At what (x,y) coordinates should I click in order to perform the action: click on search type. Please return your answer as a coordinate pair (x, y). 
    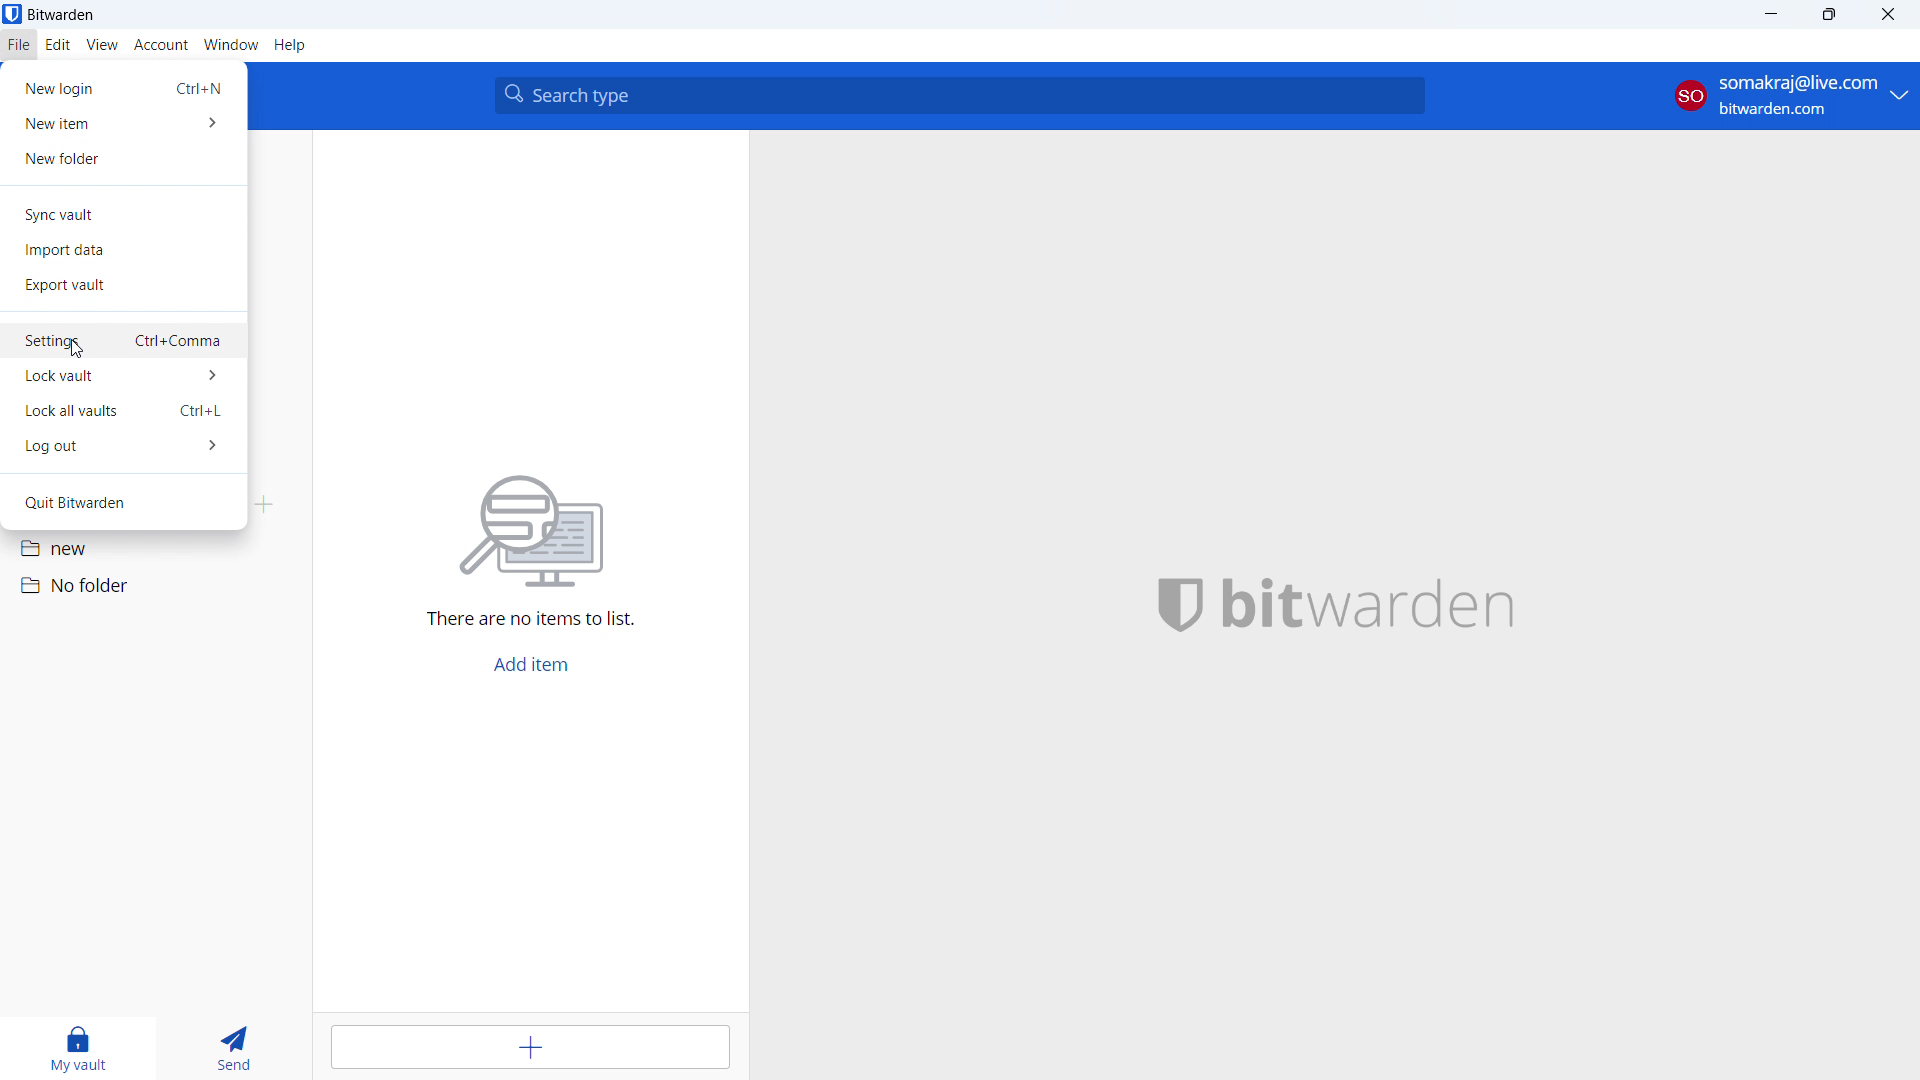
    Looking at the image, I should click on (960, 96).